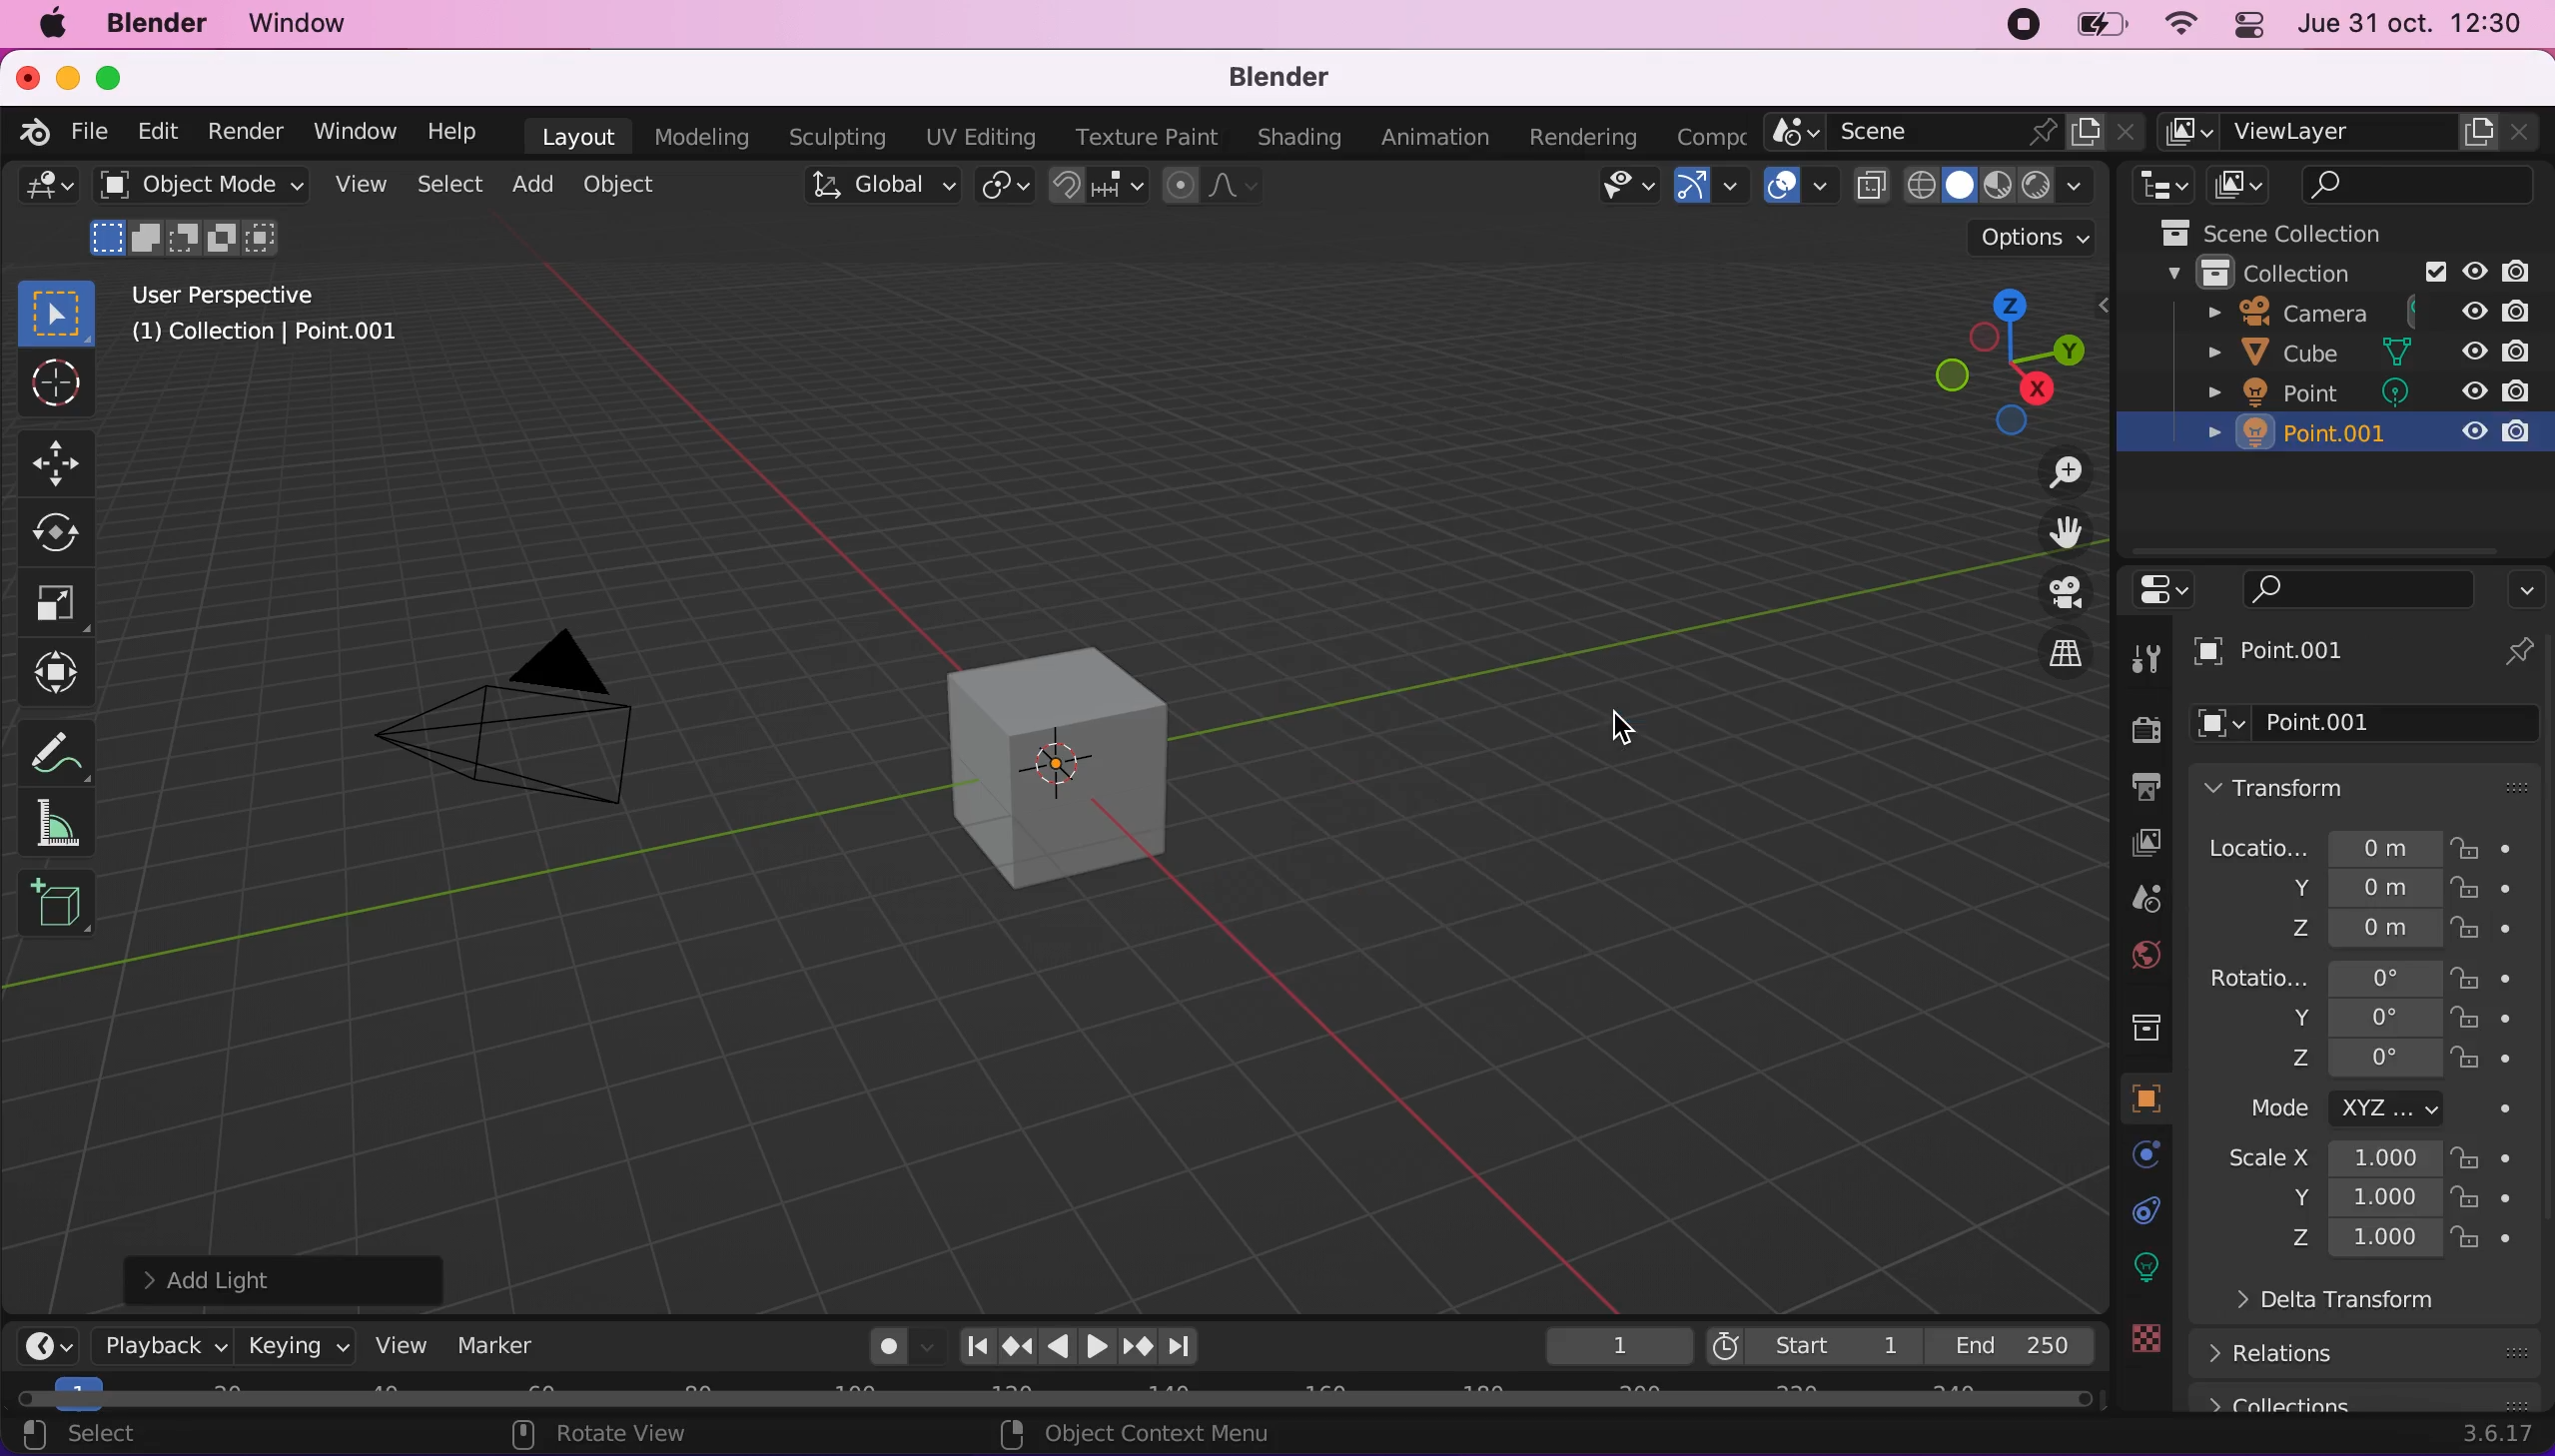  What do you see at coordinates (319, 26) in the screenshot?
I see `window` at bounding box center [319, 26].